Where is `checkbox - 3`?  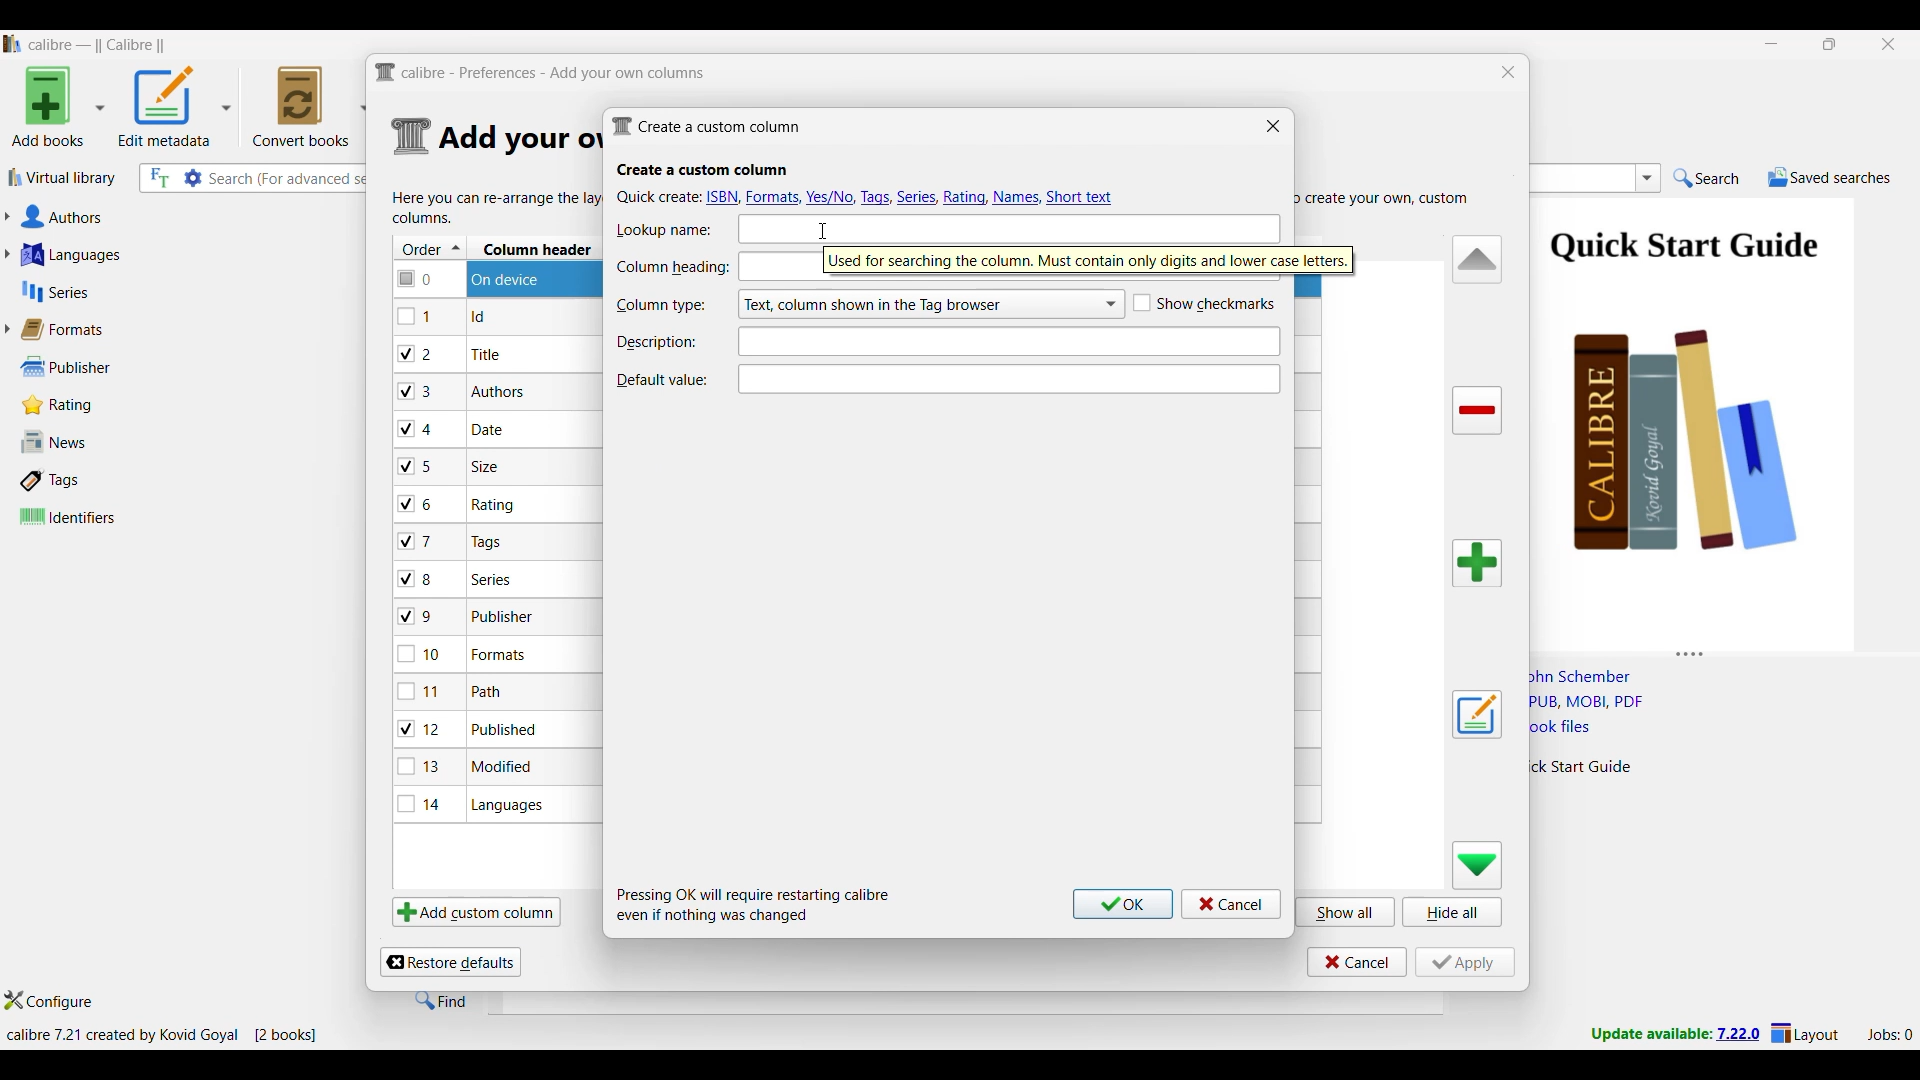 checkbox - 3 is located at coordinates (417, 392).